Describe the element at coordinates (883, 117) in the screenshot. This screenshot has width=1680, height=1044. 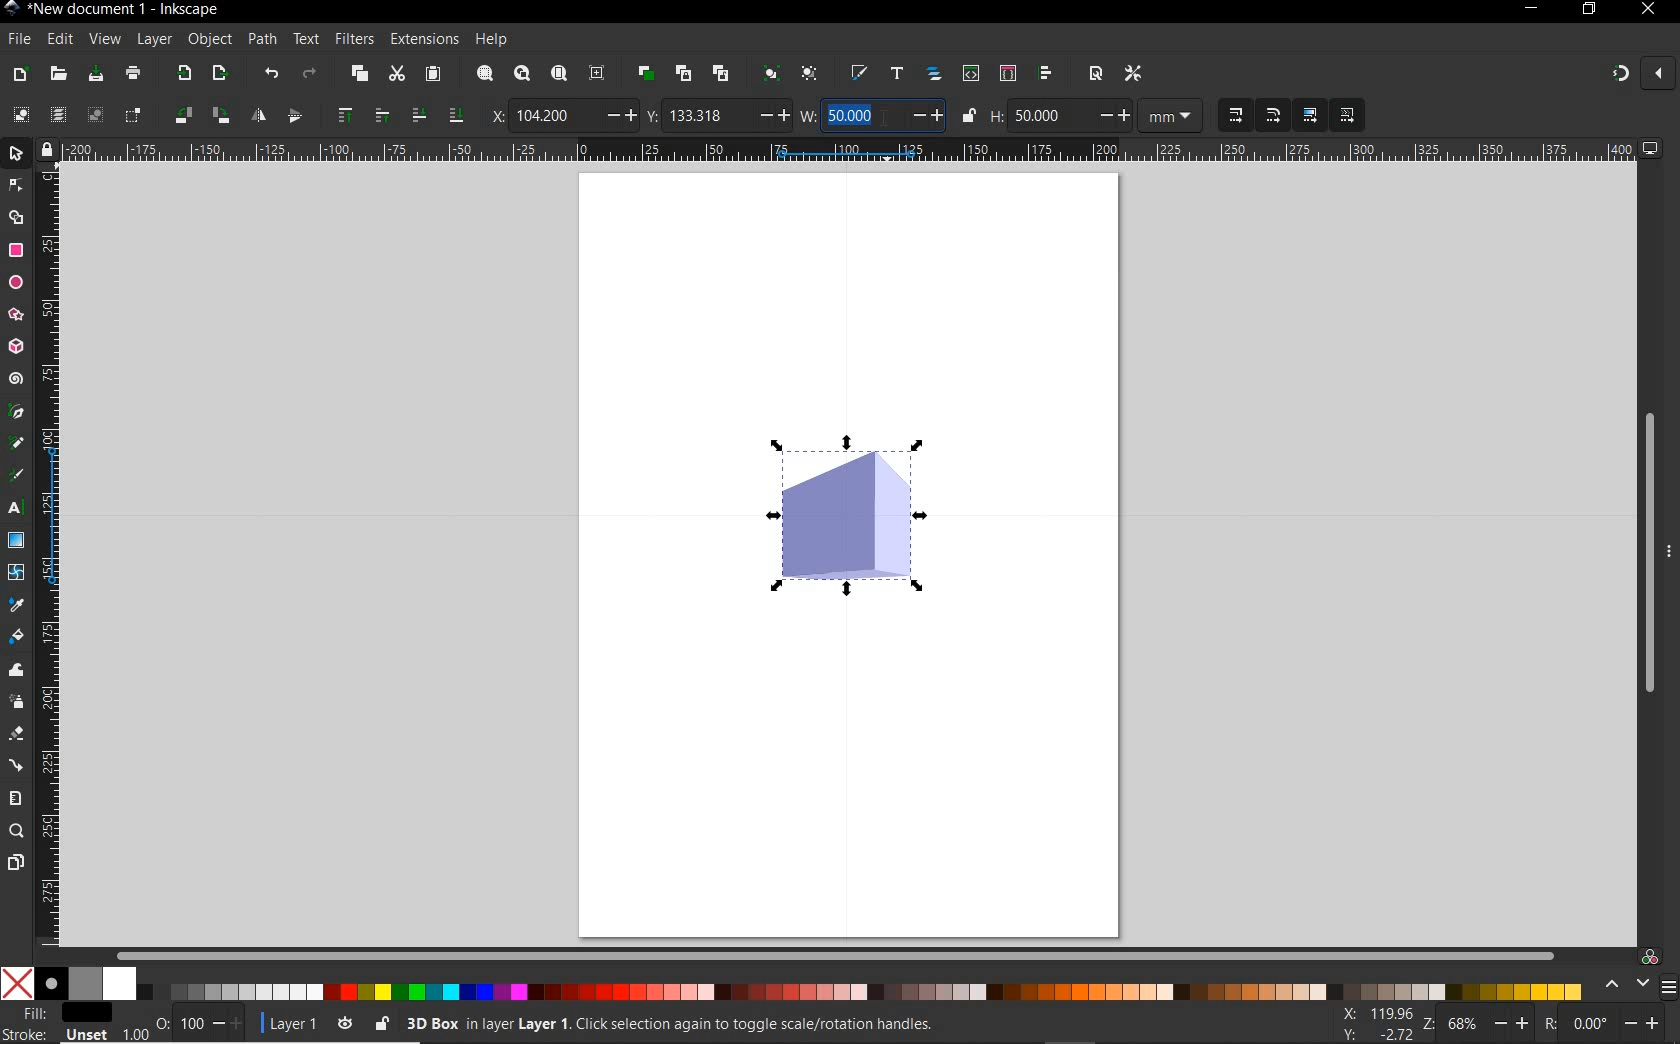
I see `cursor` at that location.